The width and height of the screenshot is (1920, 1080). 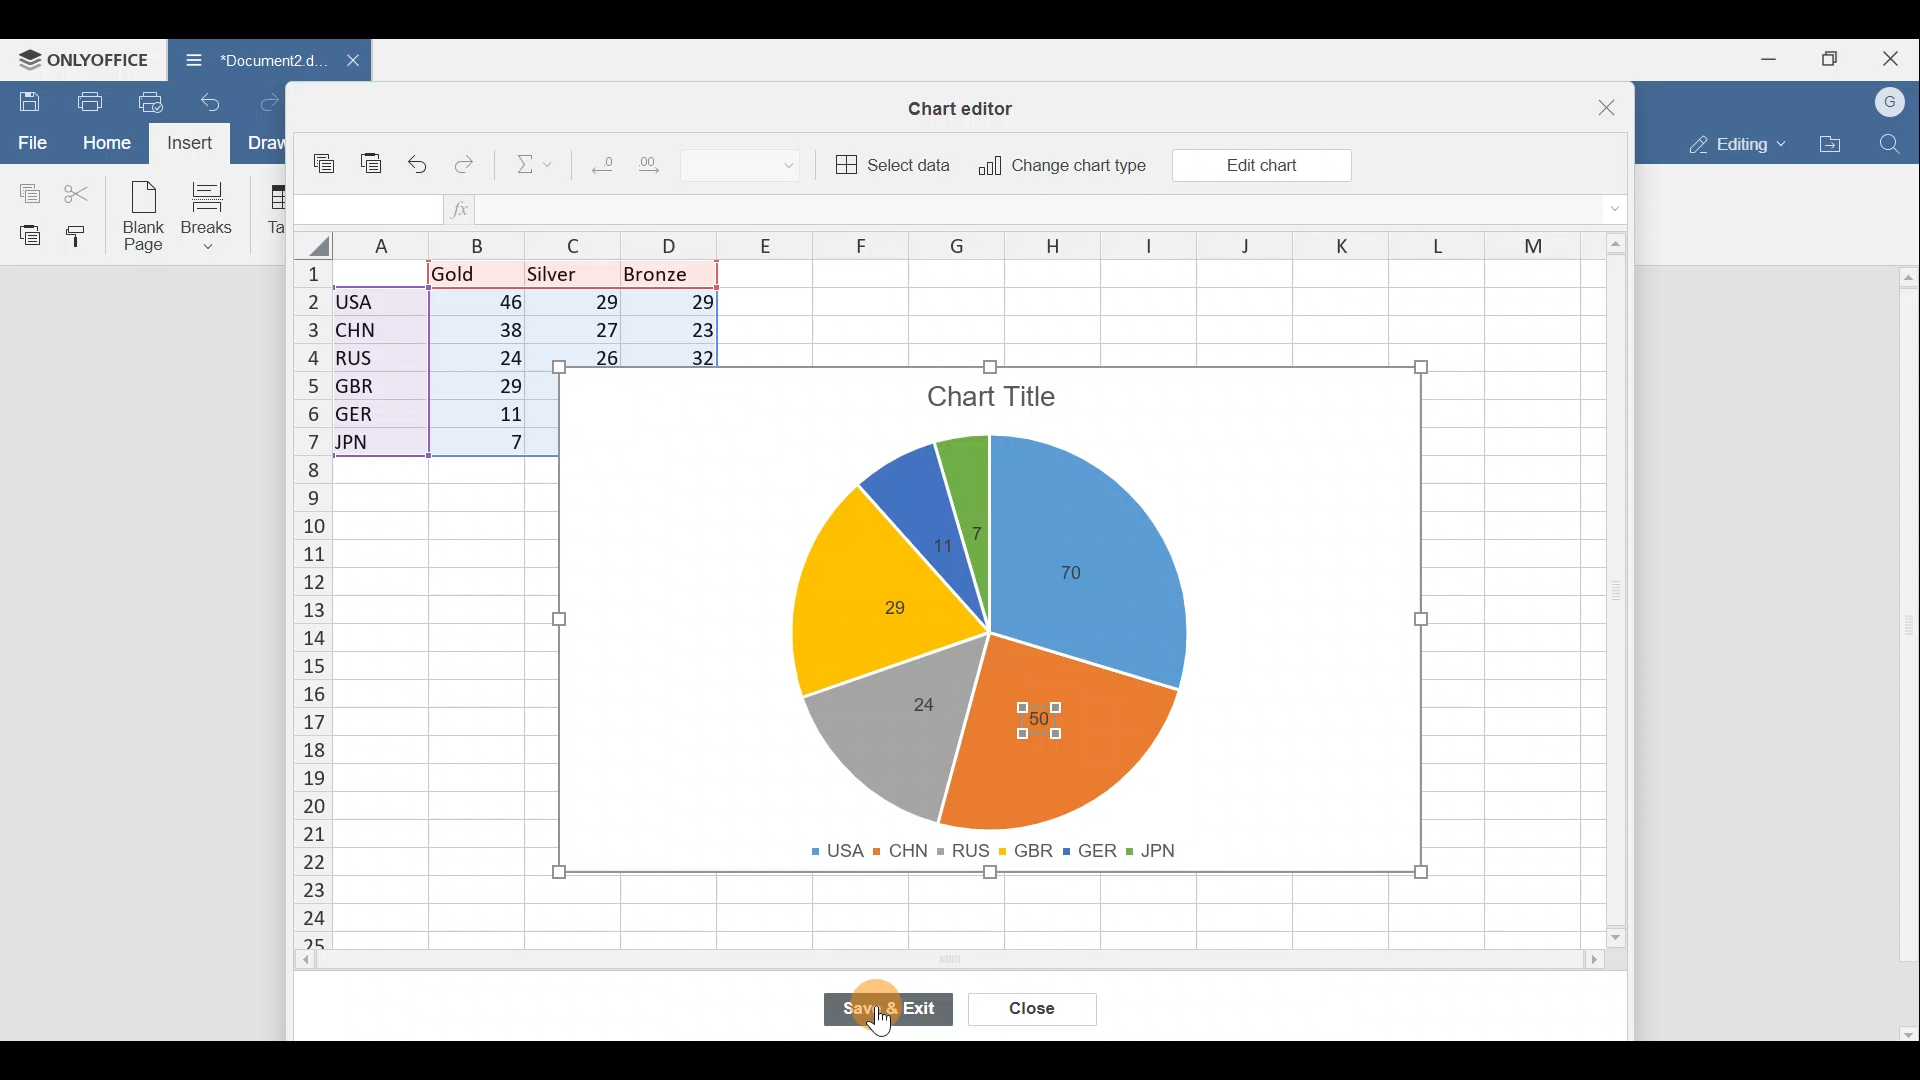 I want to click on Cut, so click(x=78, y=192).